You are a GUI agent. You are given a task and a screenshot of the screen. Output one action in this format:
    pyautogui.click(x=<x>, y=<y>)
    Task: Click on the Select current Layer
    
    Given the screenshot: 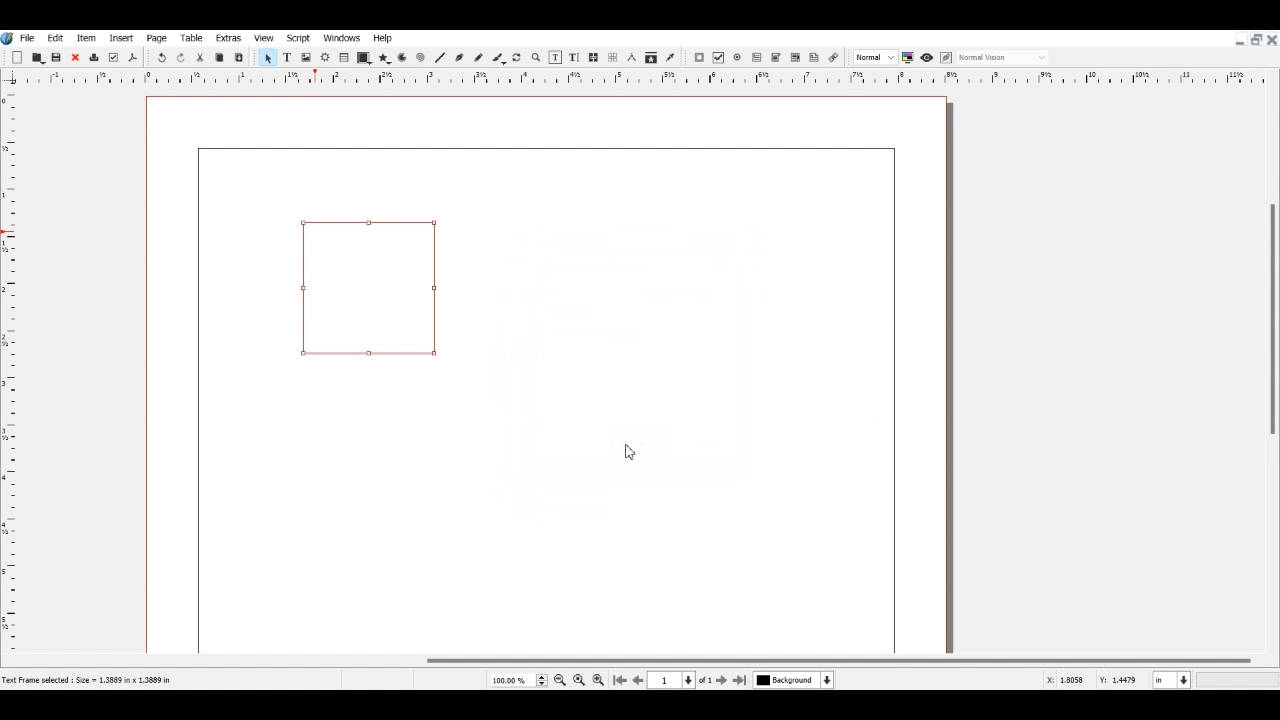 What is the action you would take?
    pyautogui.click(x=796, y=681)
    